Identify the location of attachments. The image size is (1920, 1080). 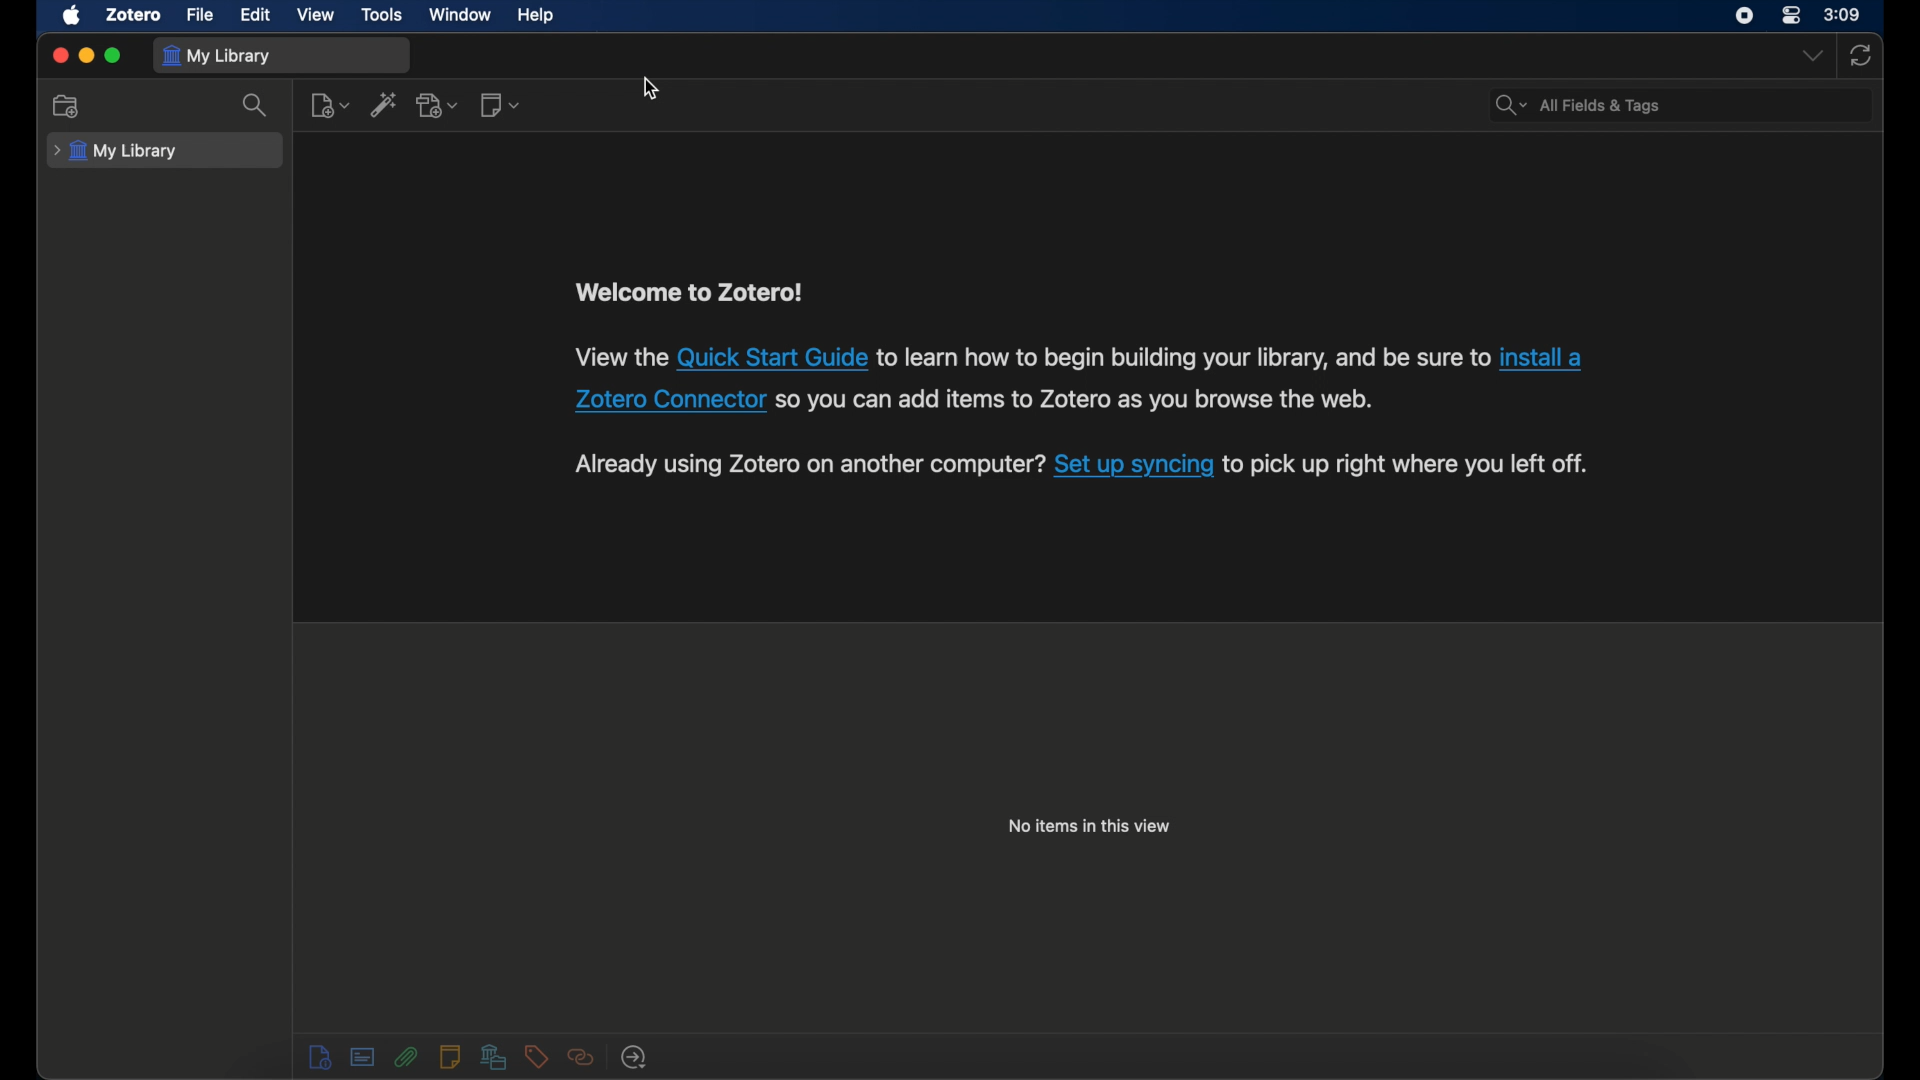
(406, 1056).